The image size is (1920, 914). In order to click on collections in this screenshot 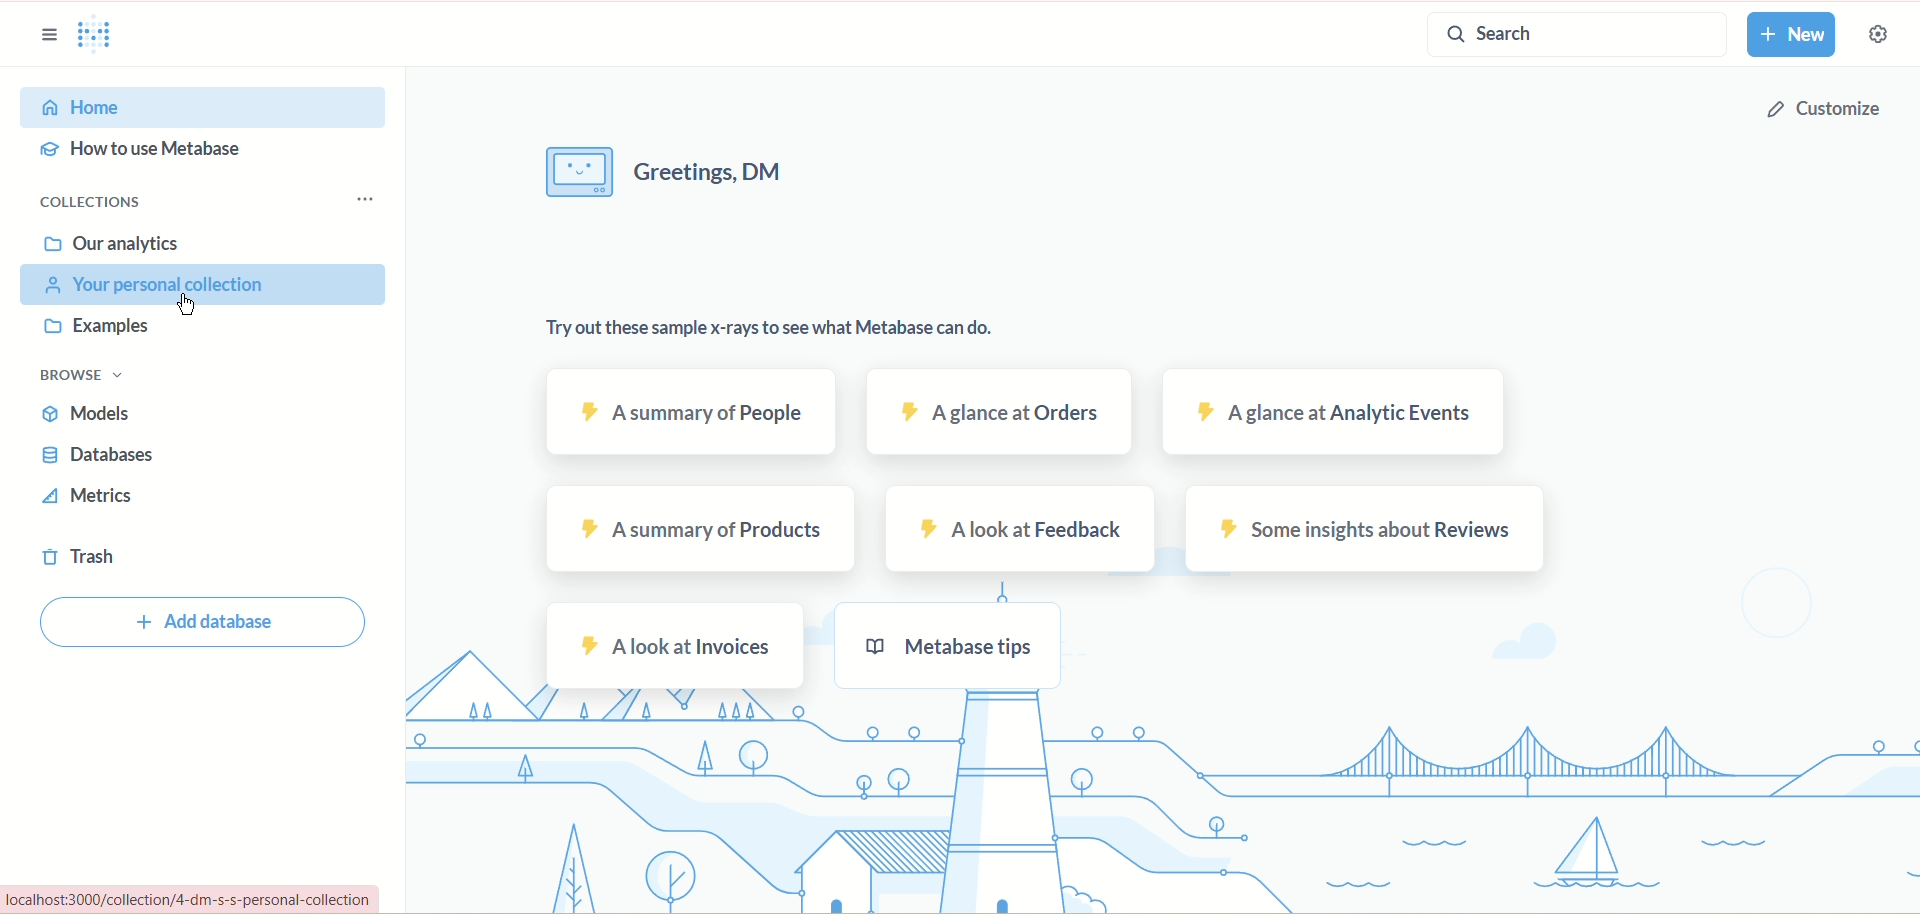, I will do `click(92, 202)`.